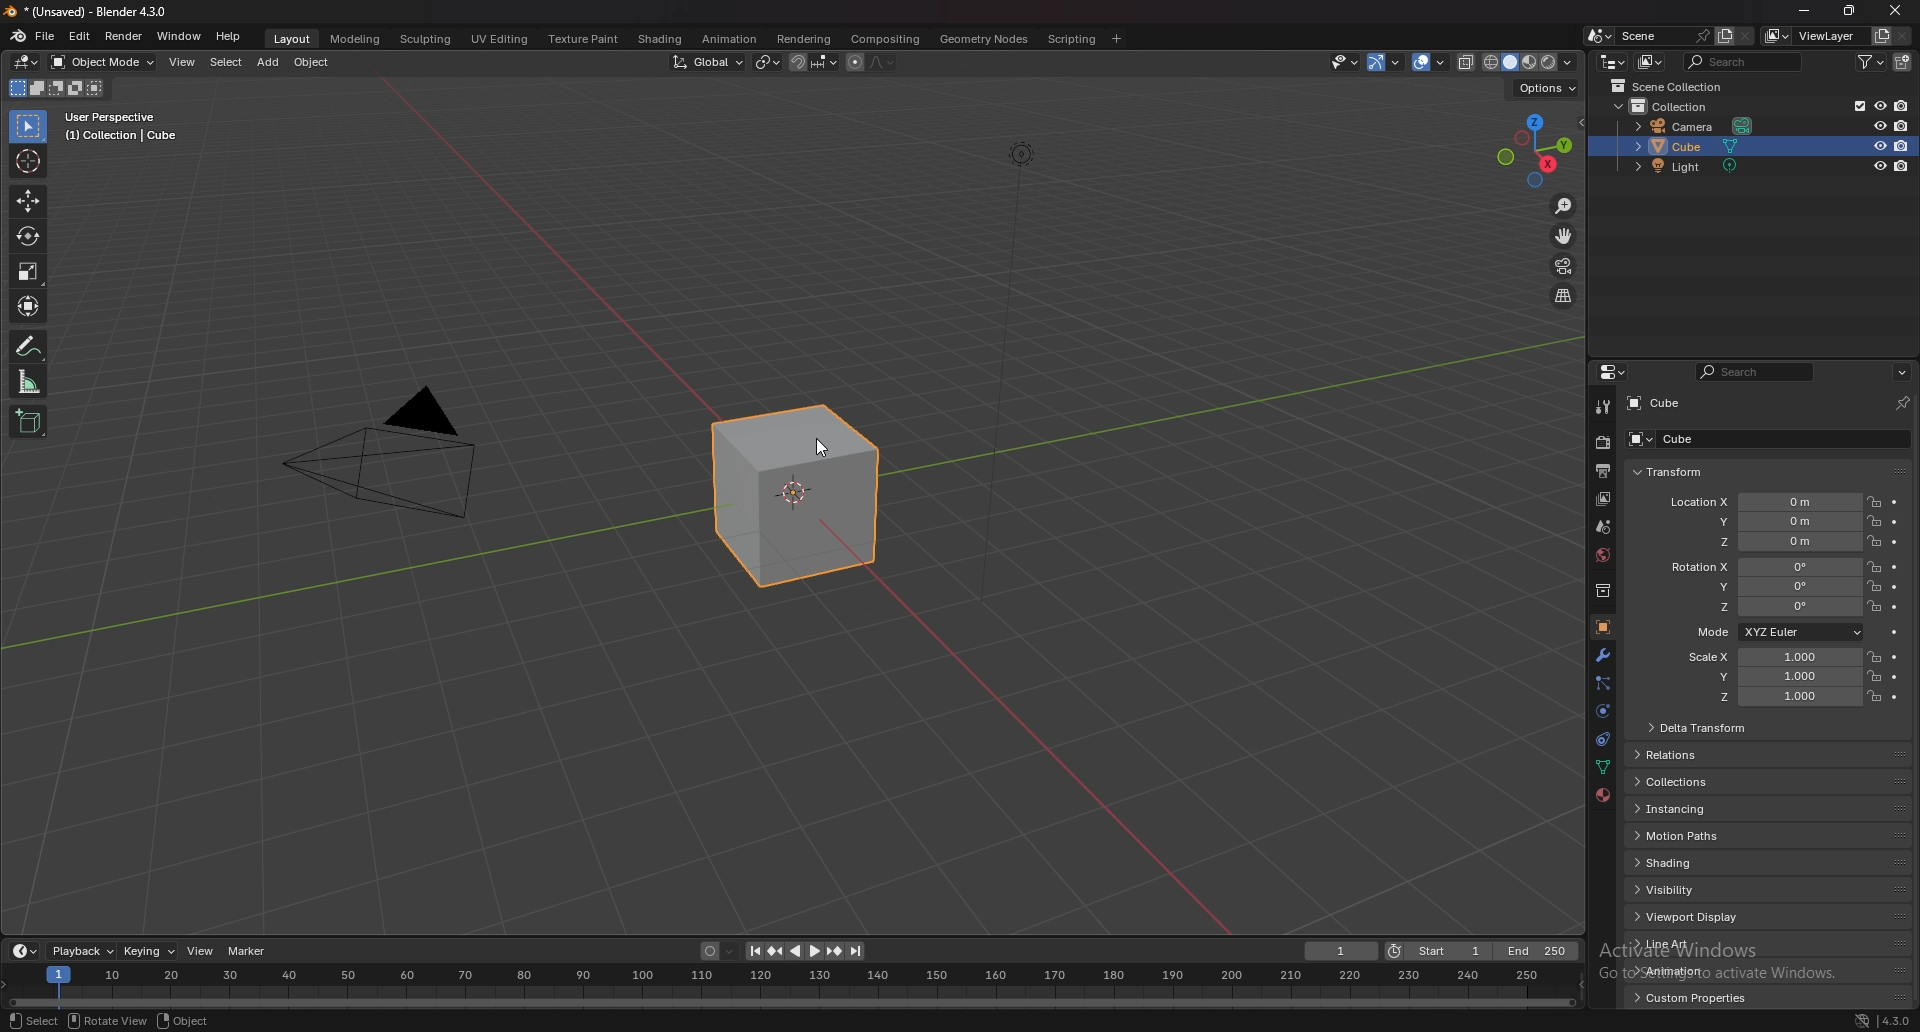  Describe the element at coordinates (28, 420) in the screenshot. I see `add cube` at that location.